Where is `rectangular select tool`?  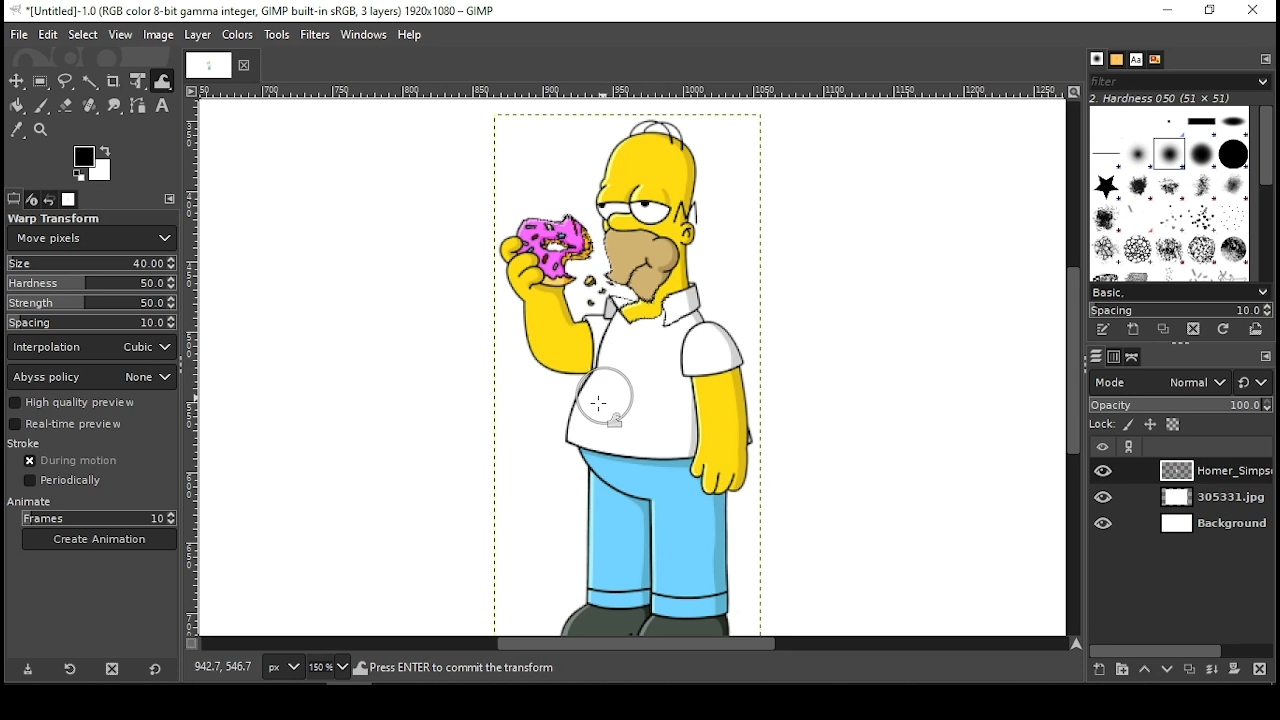
rectangular select tool is located at coordinates (43, 80).